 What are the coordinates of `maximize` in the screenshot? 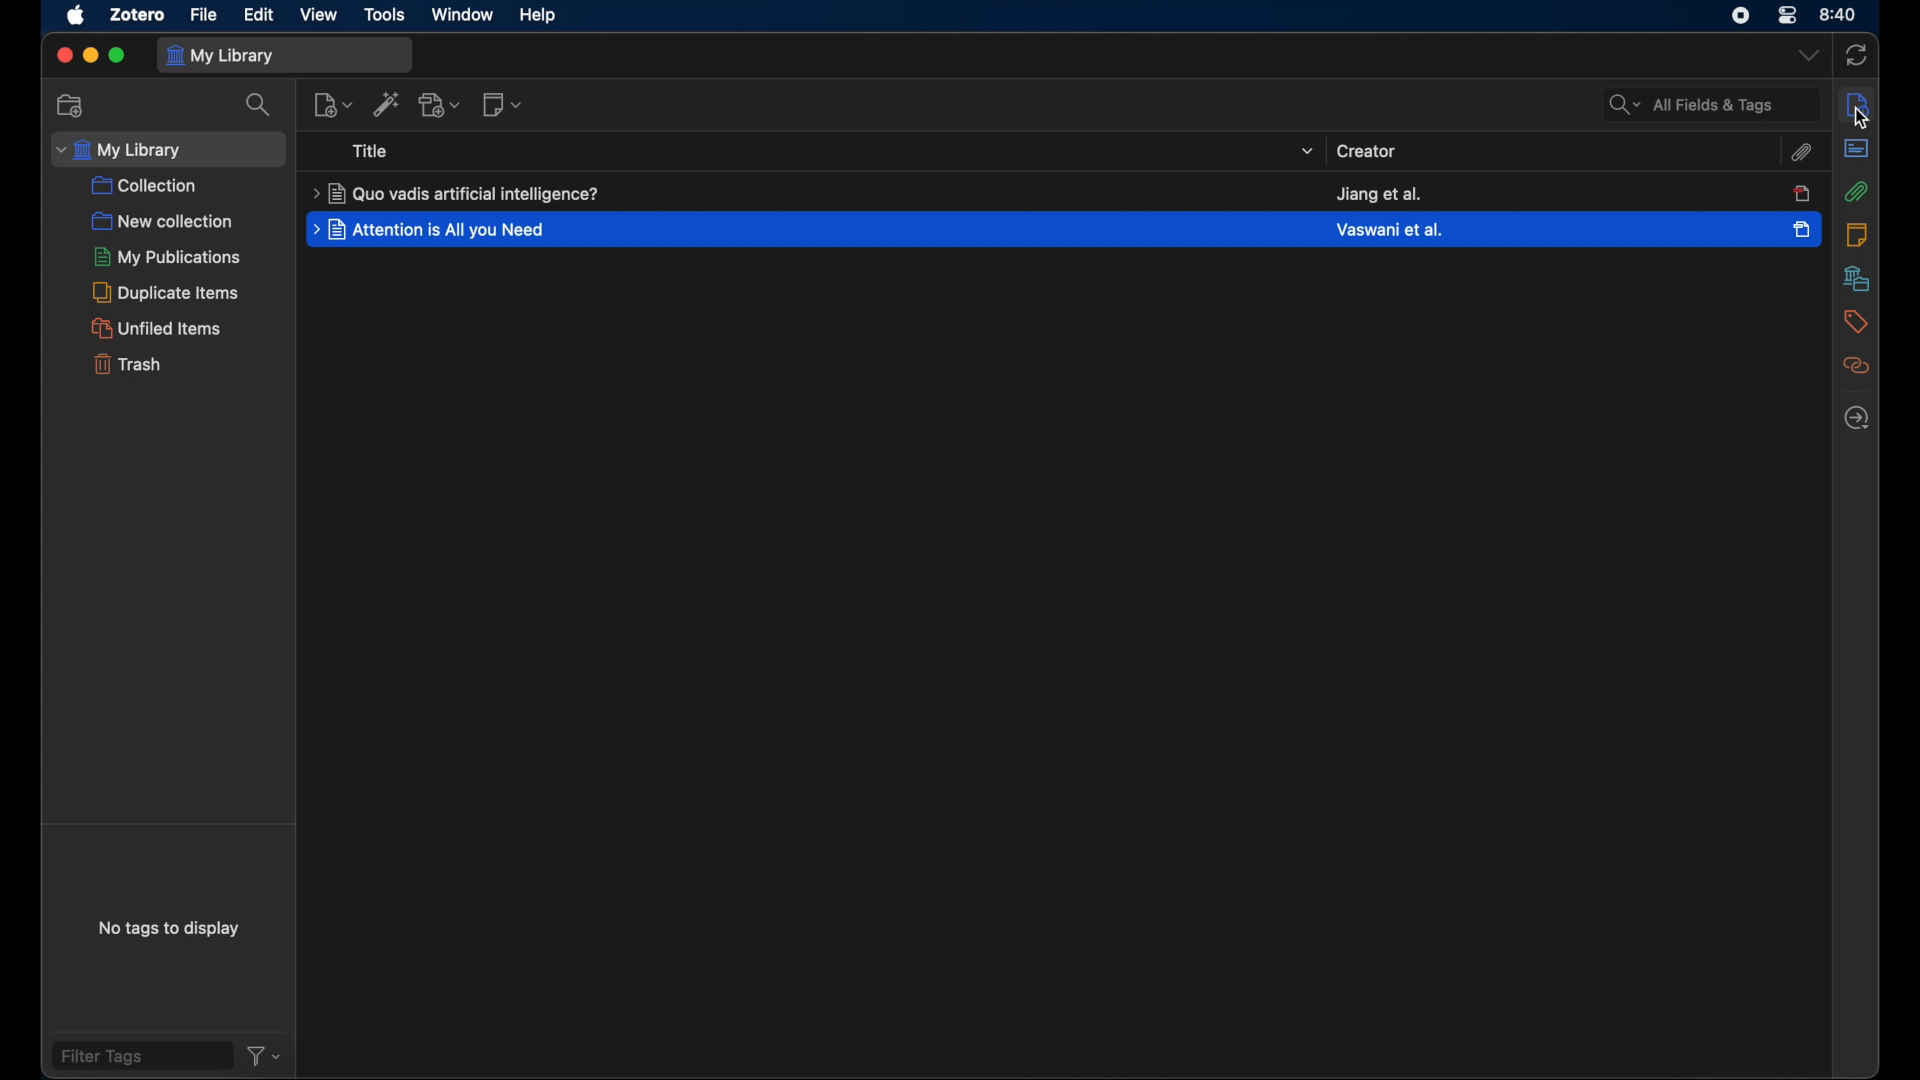 It's located at (117, 57).